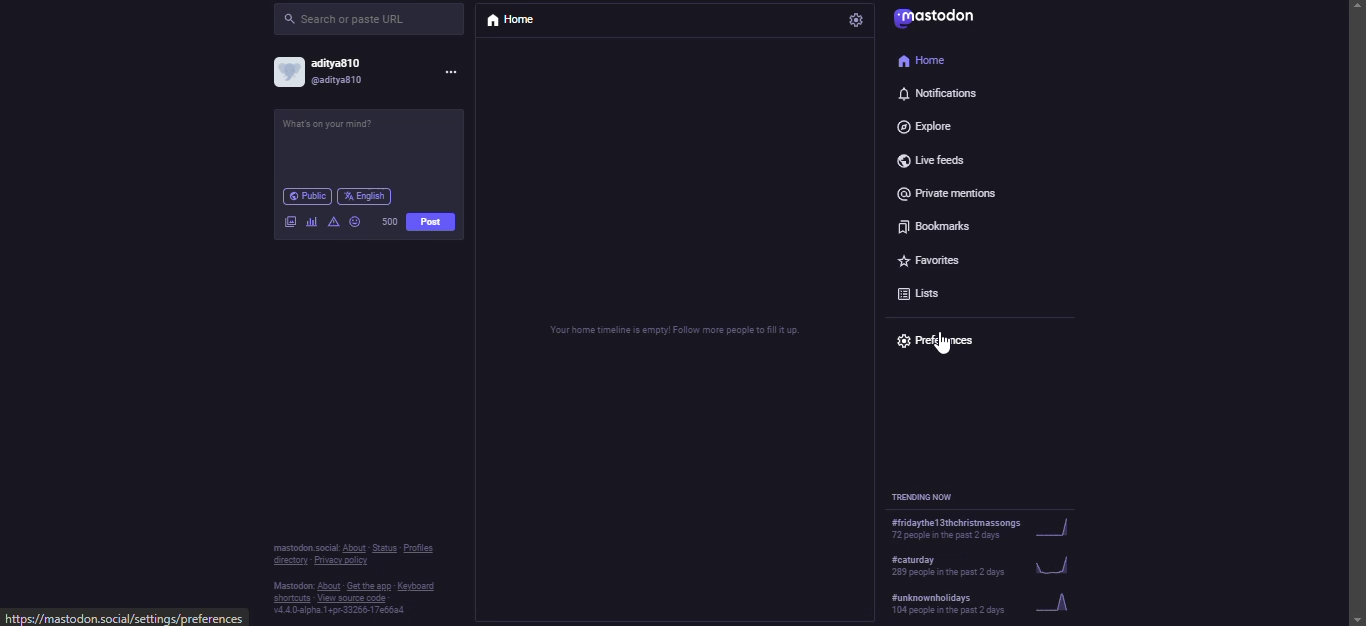 Image resolution: width=1366 pixels, height=626 pixels. What do you see at coordinates (935, 156) in the screenshot?
I see `live feeds` at bounding box center [935, 156].